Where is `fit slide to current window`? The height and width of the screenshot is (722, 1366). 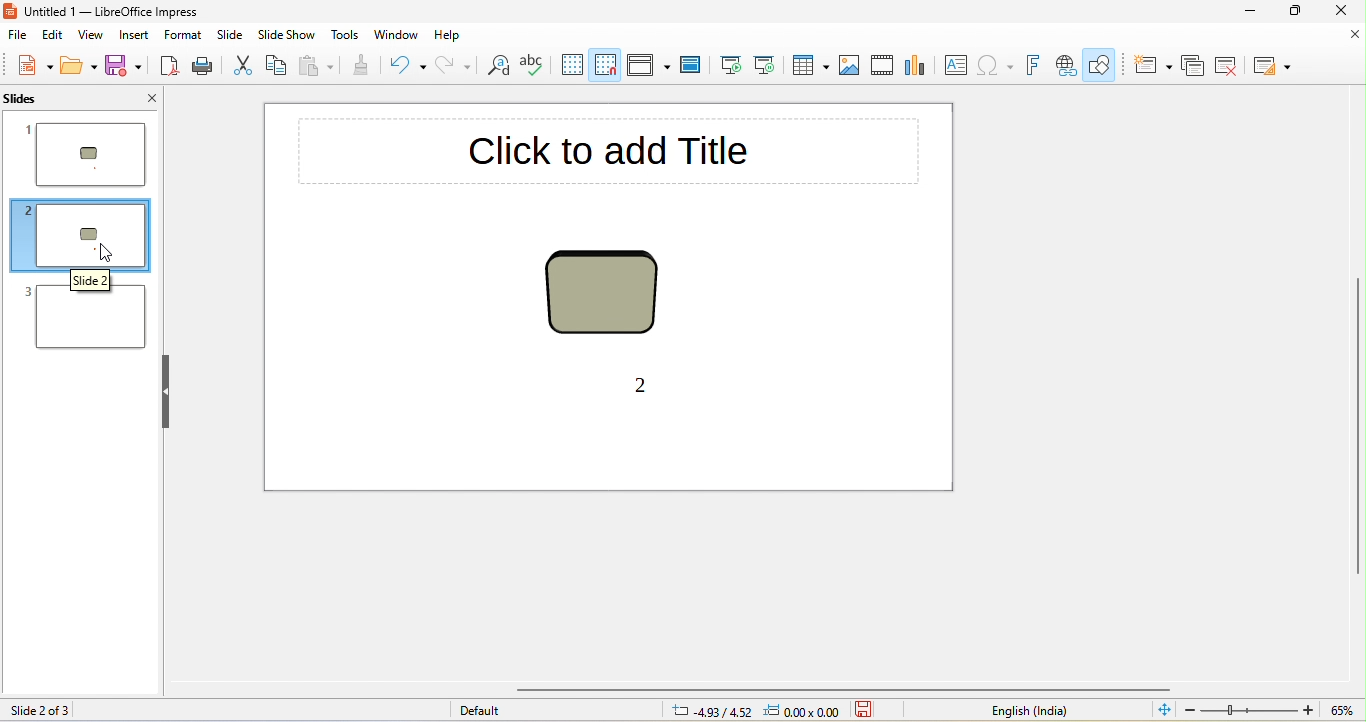
fit slide to current window is located at coordinates (1161, 710).